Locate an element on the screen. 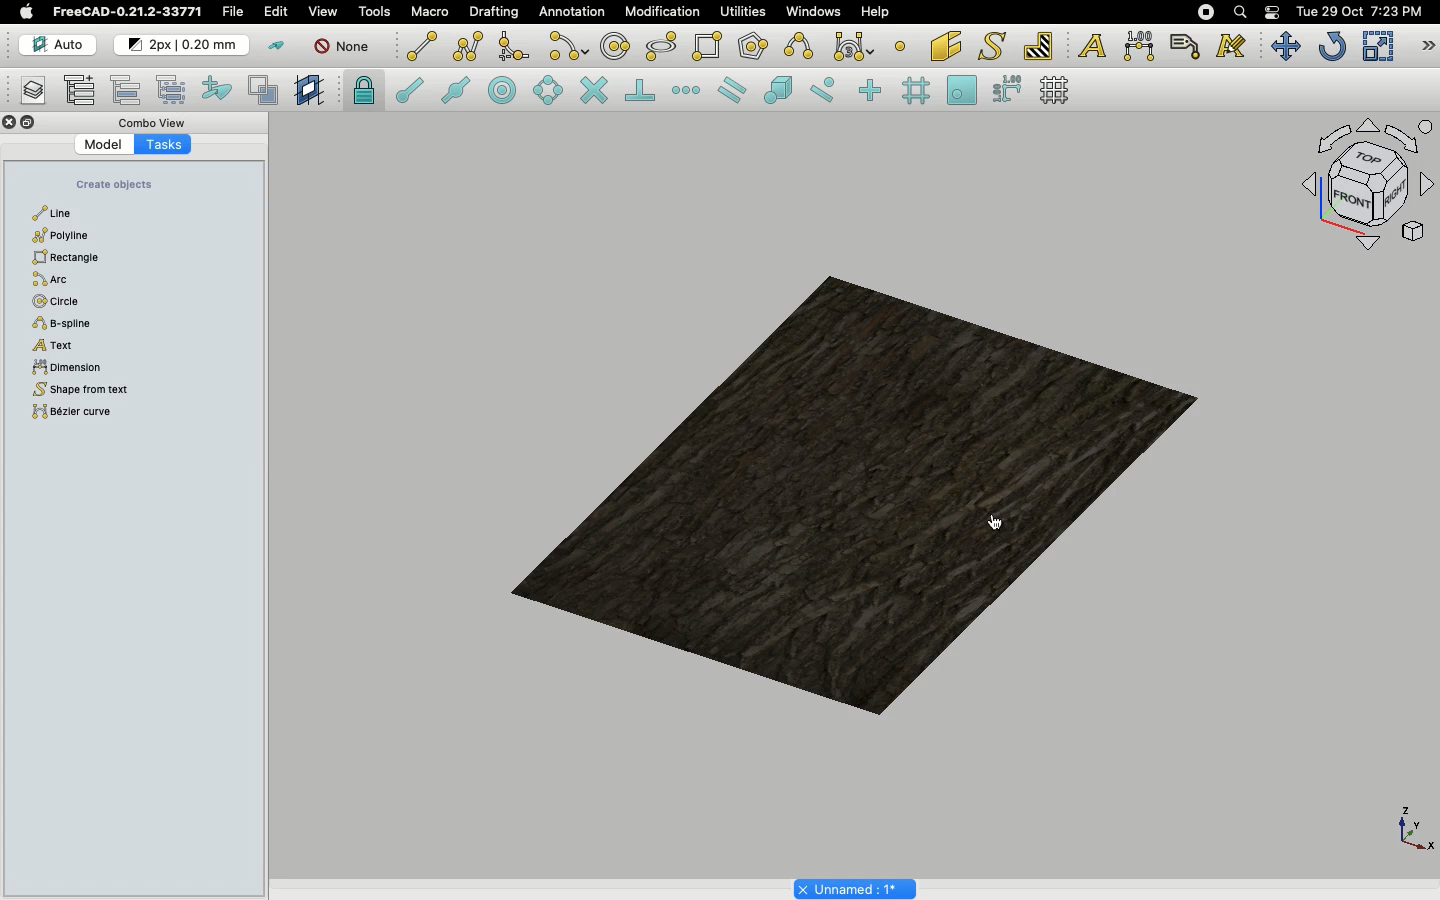 This screenshot has width=1440, height=900. Toggle construction mode is located at coordinates (275, 45).